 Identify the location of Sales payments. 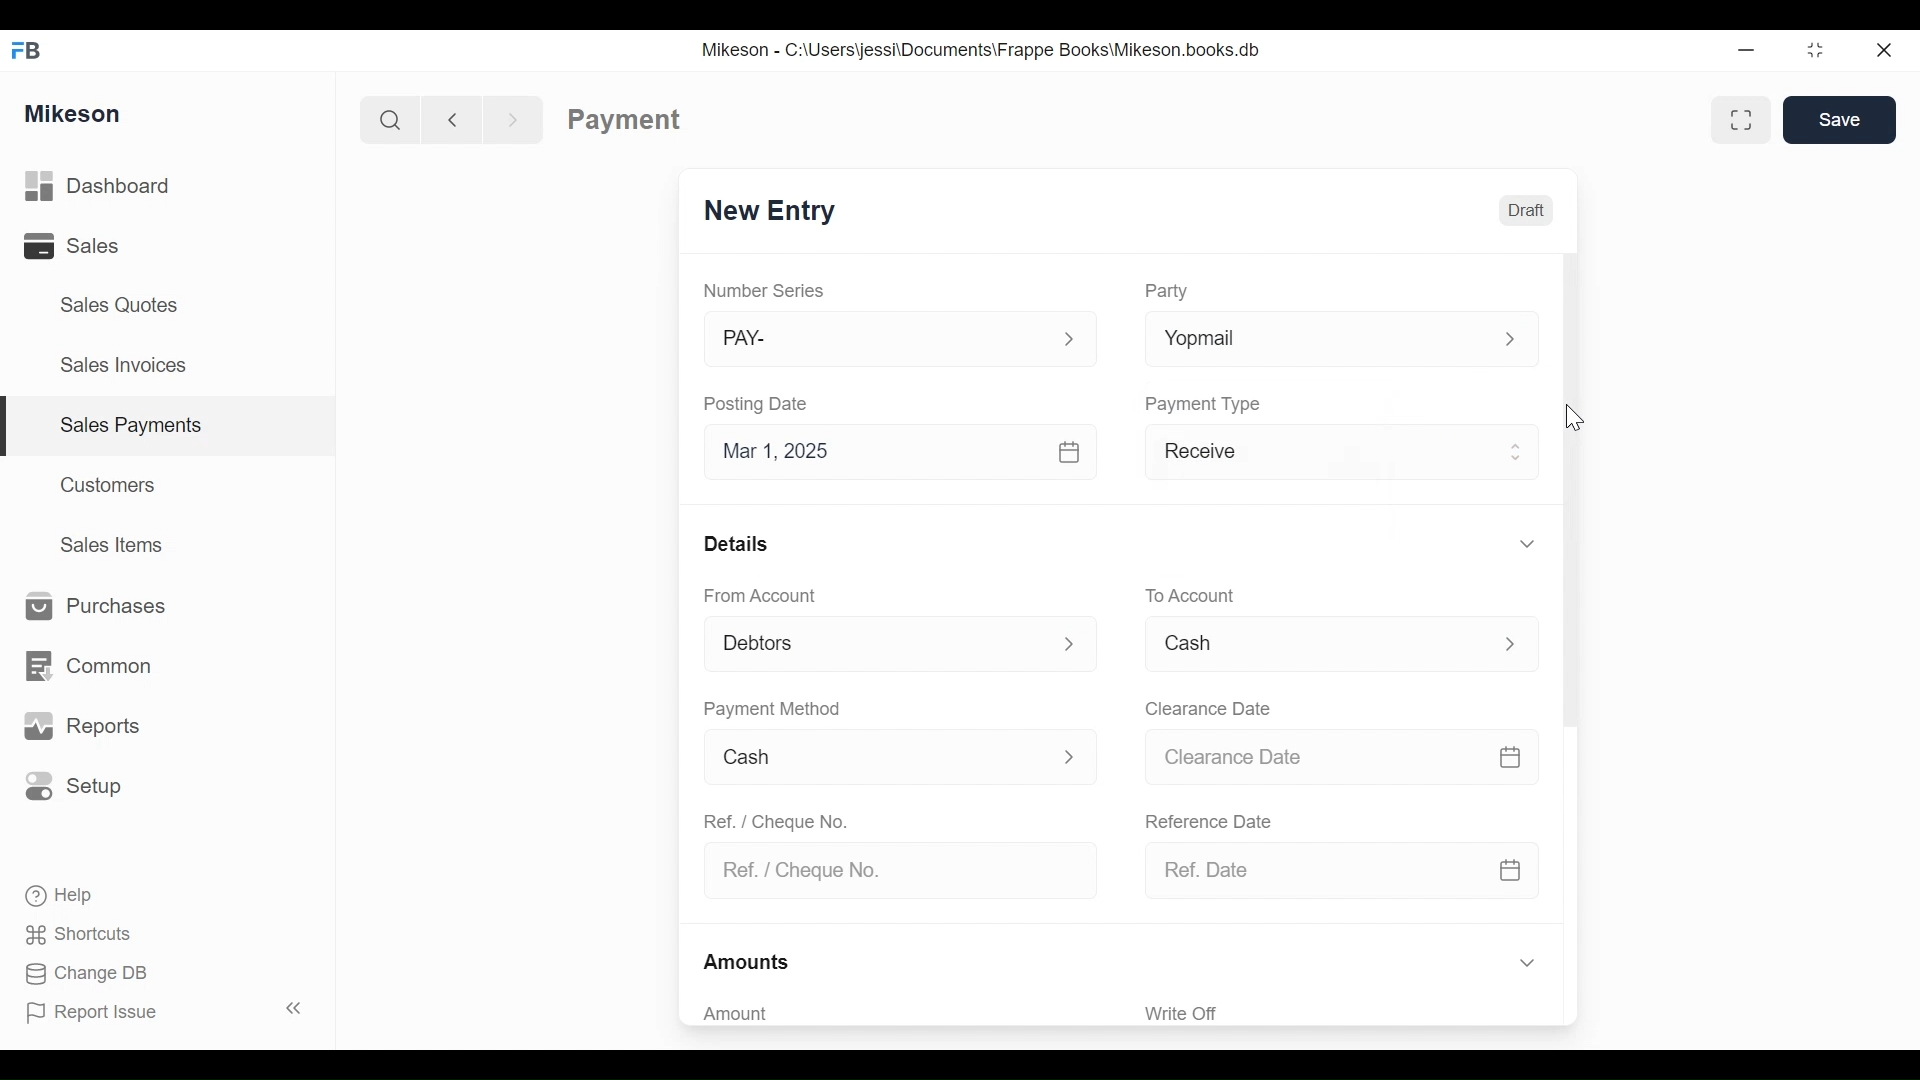
(135, 424).